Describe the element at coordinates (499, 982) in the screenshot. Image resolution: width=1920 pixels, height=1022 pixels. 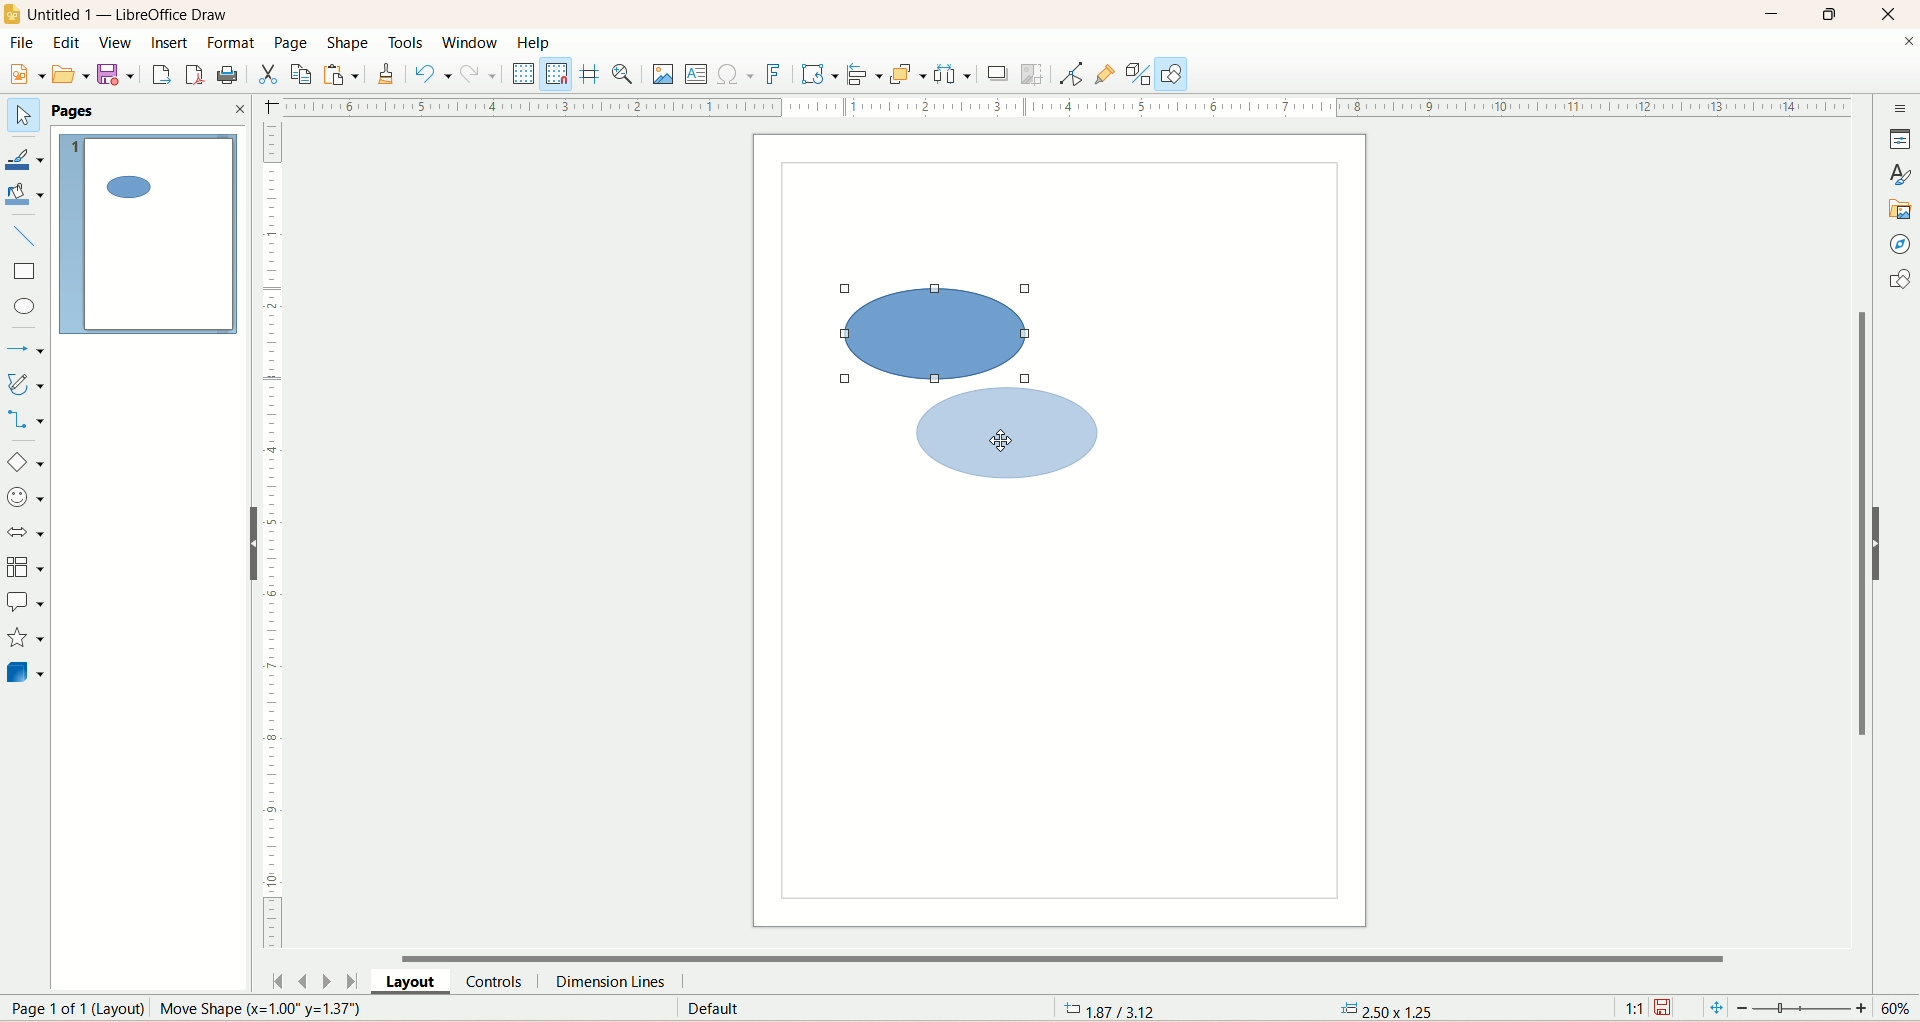
I see `controls` at that location.